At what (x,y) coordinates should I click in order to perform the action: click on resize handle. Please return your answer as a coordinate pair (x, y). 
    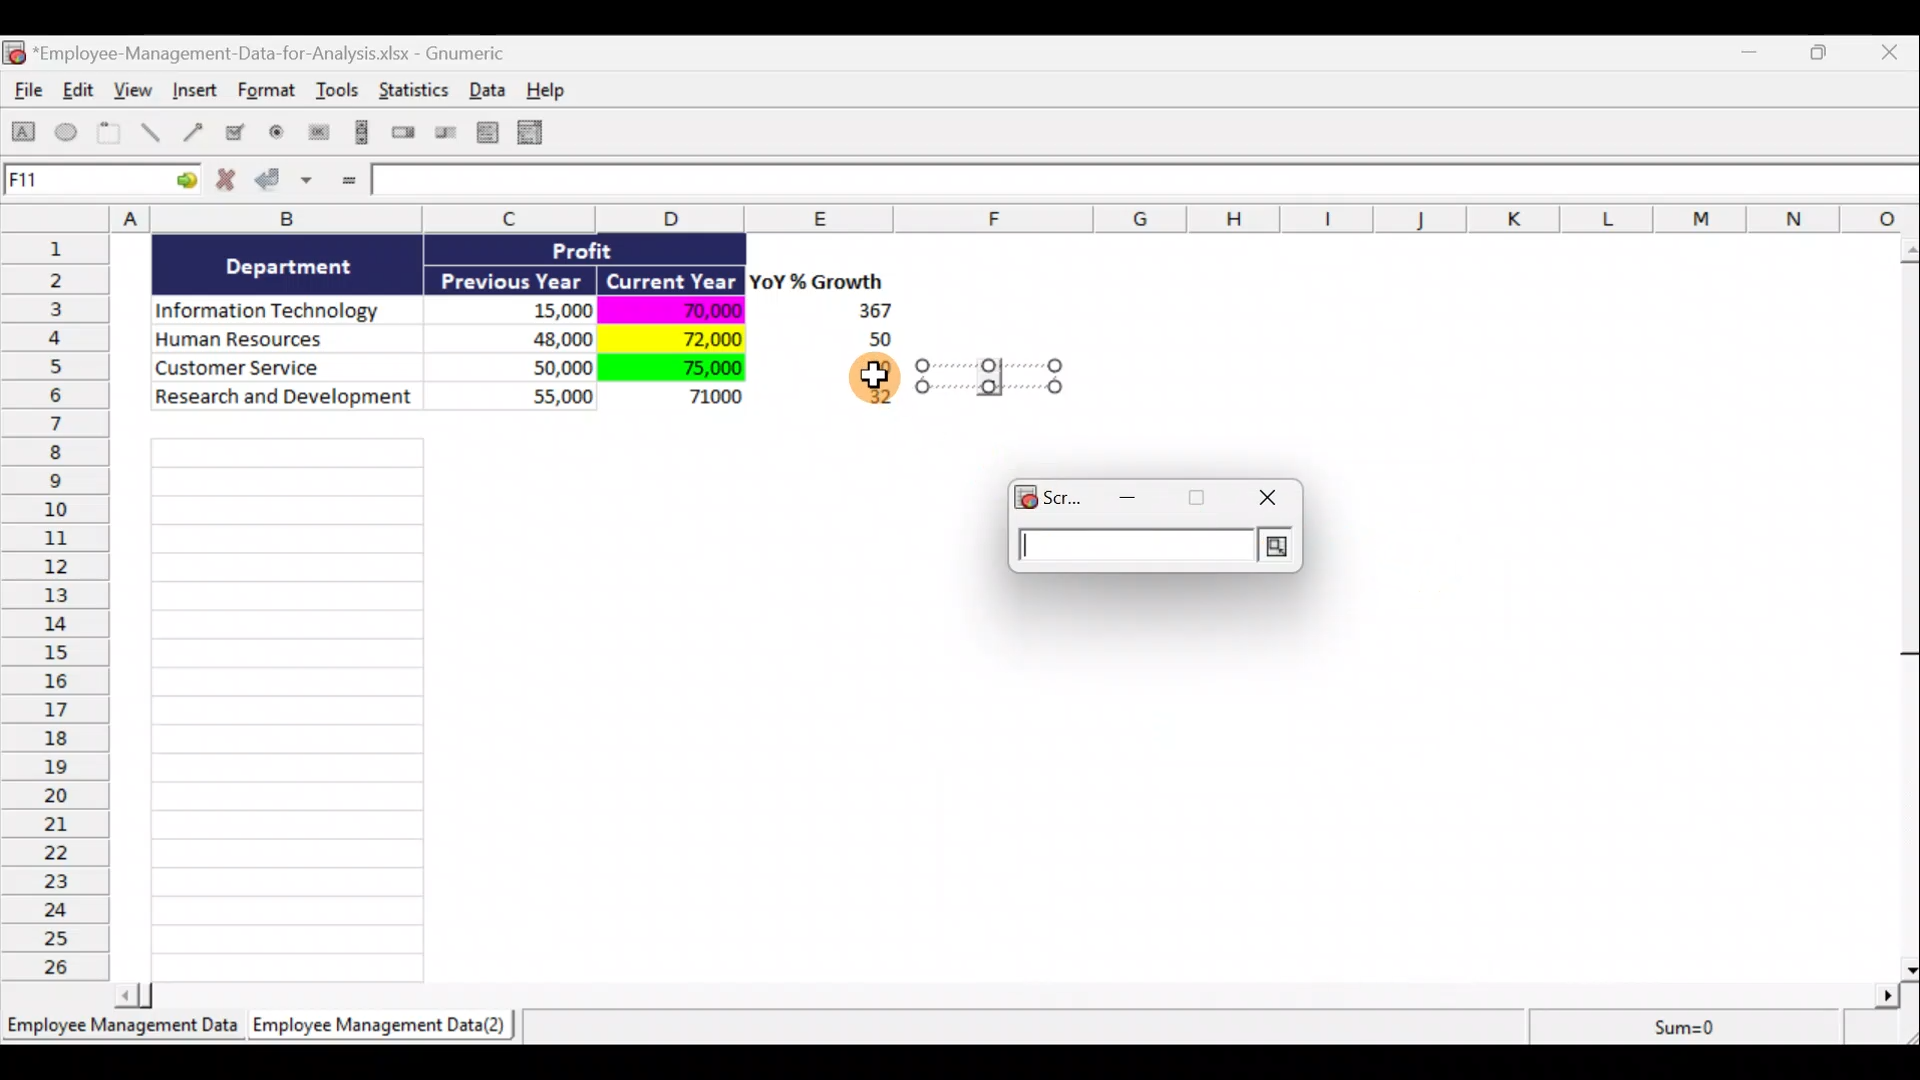
    Looking at the image, I should click on (989, 375).